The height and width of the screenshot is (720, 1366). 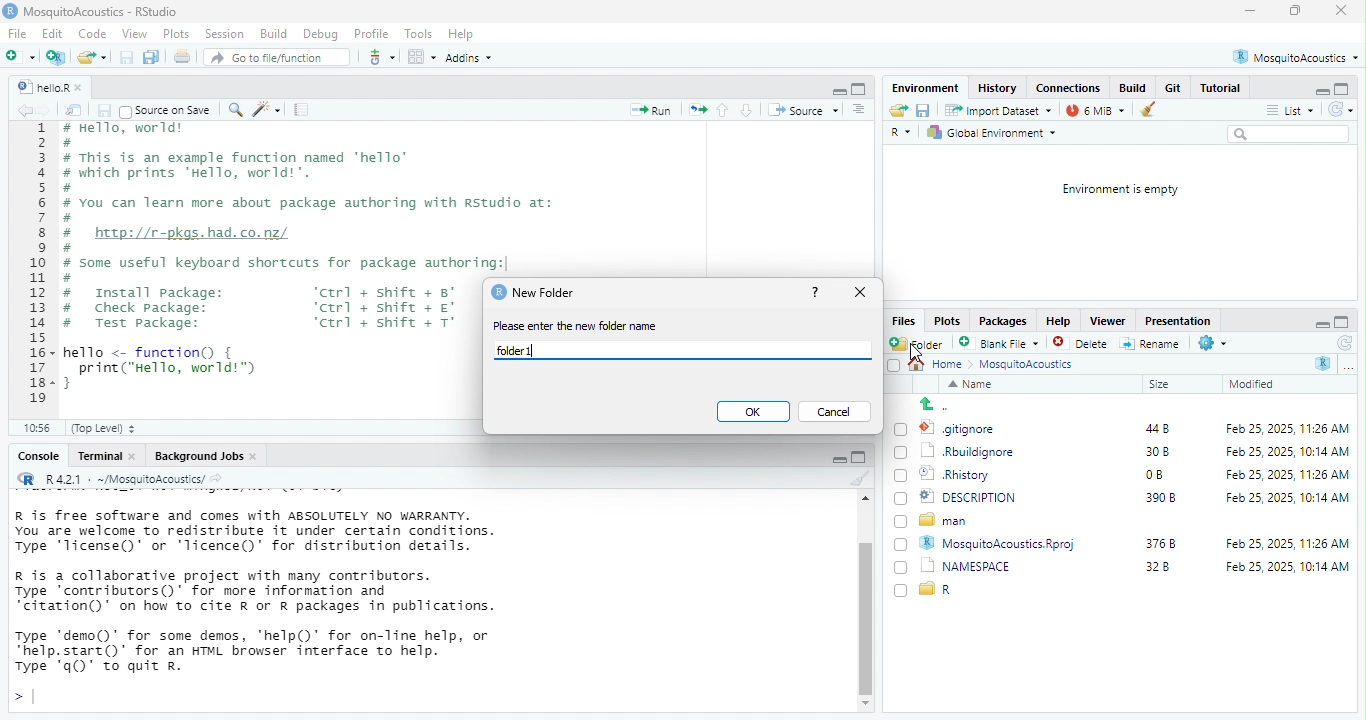 I want to click on 0B, so click(x=1150, y=475).